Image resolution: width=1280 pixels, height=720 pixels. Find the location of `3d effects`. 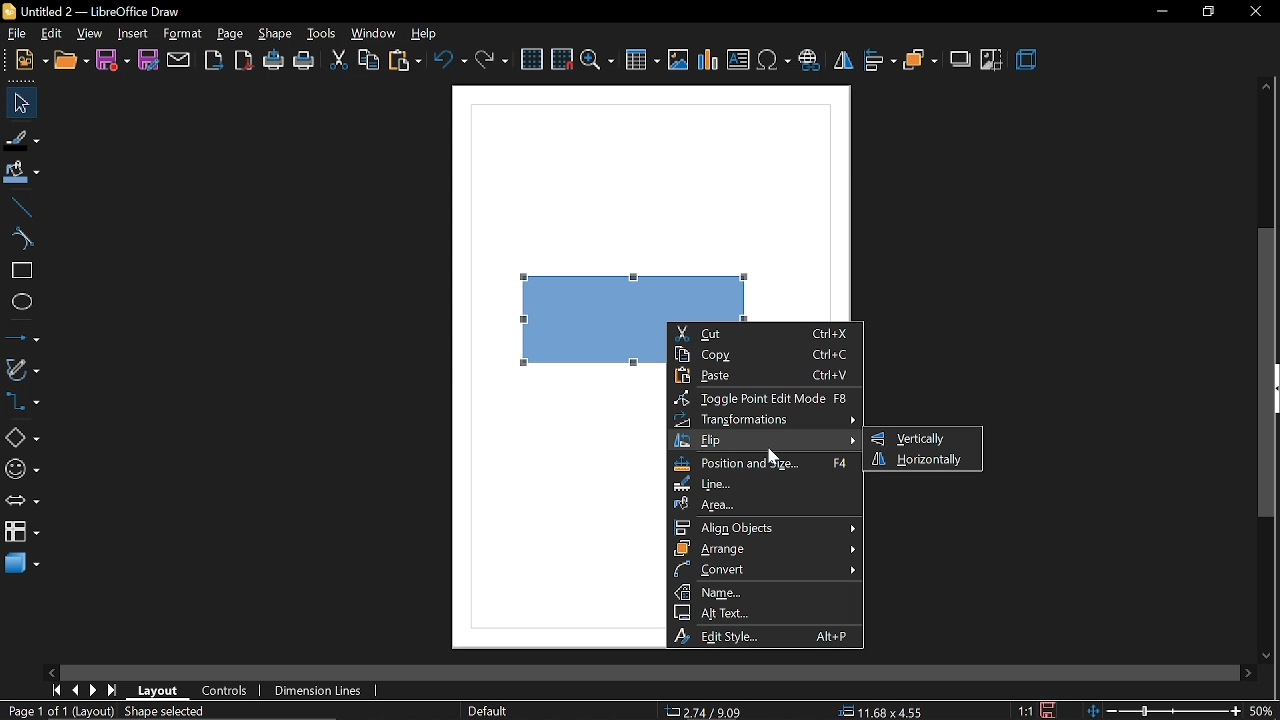

3d effects is located at coordinates (1030, 62).